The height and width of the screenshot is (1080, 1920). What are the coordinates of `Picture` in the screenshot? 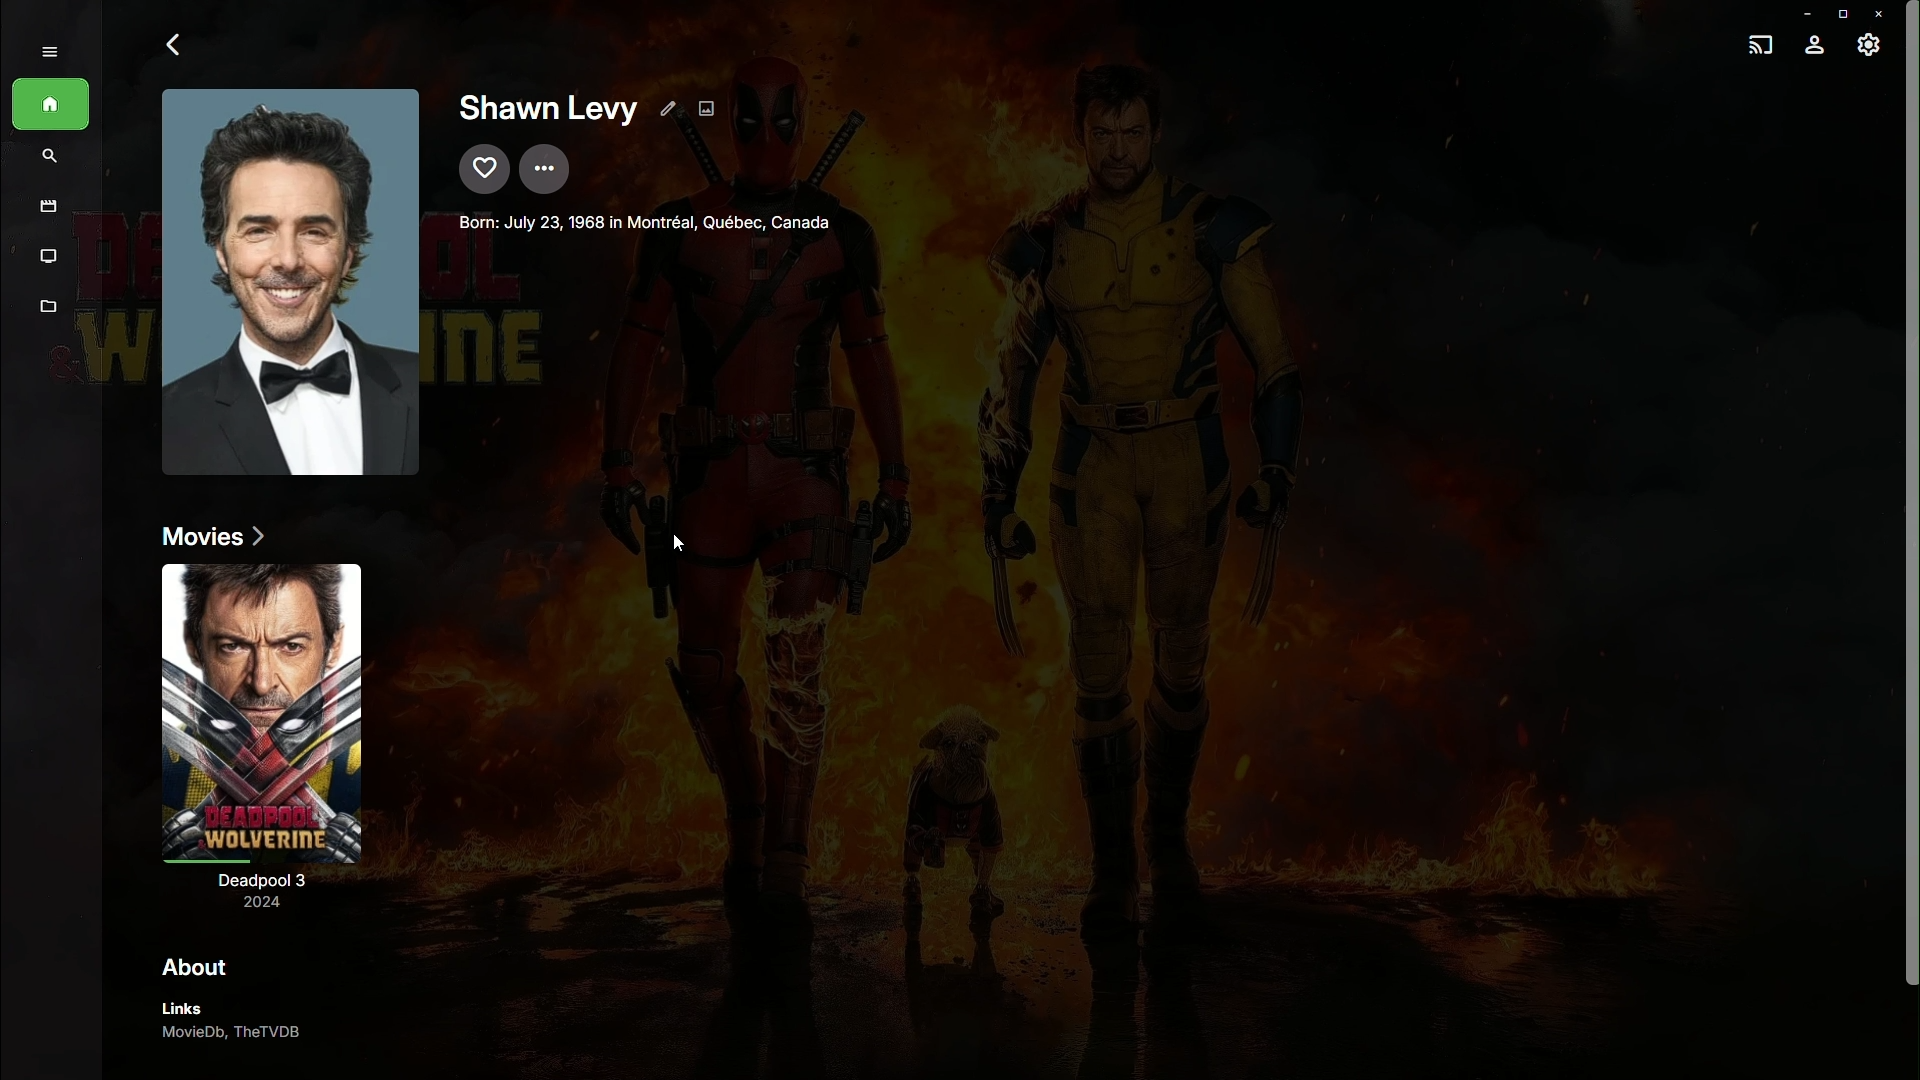 It's located at (285, 283).